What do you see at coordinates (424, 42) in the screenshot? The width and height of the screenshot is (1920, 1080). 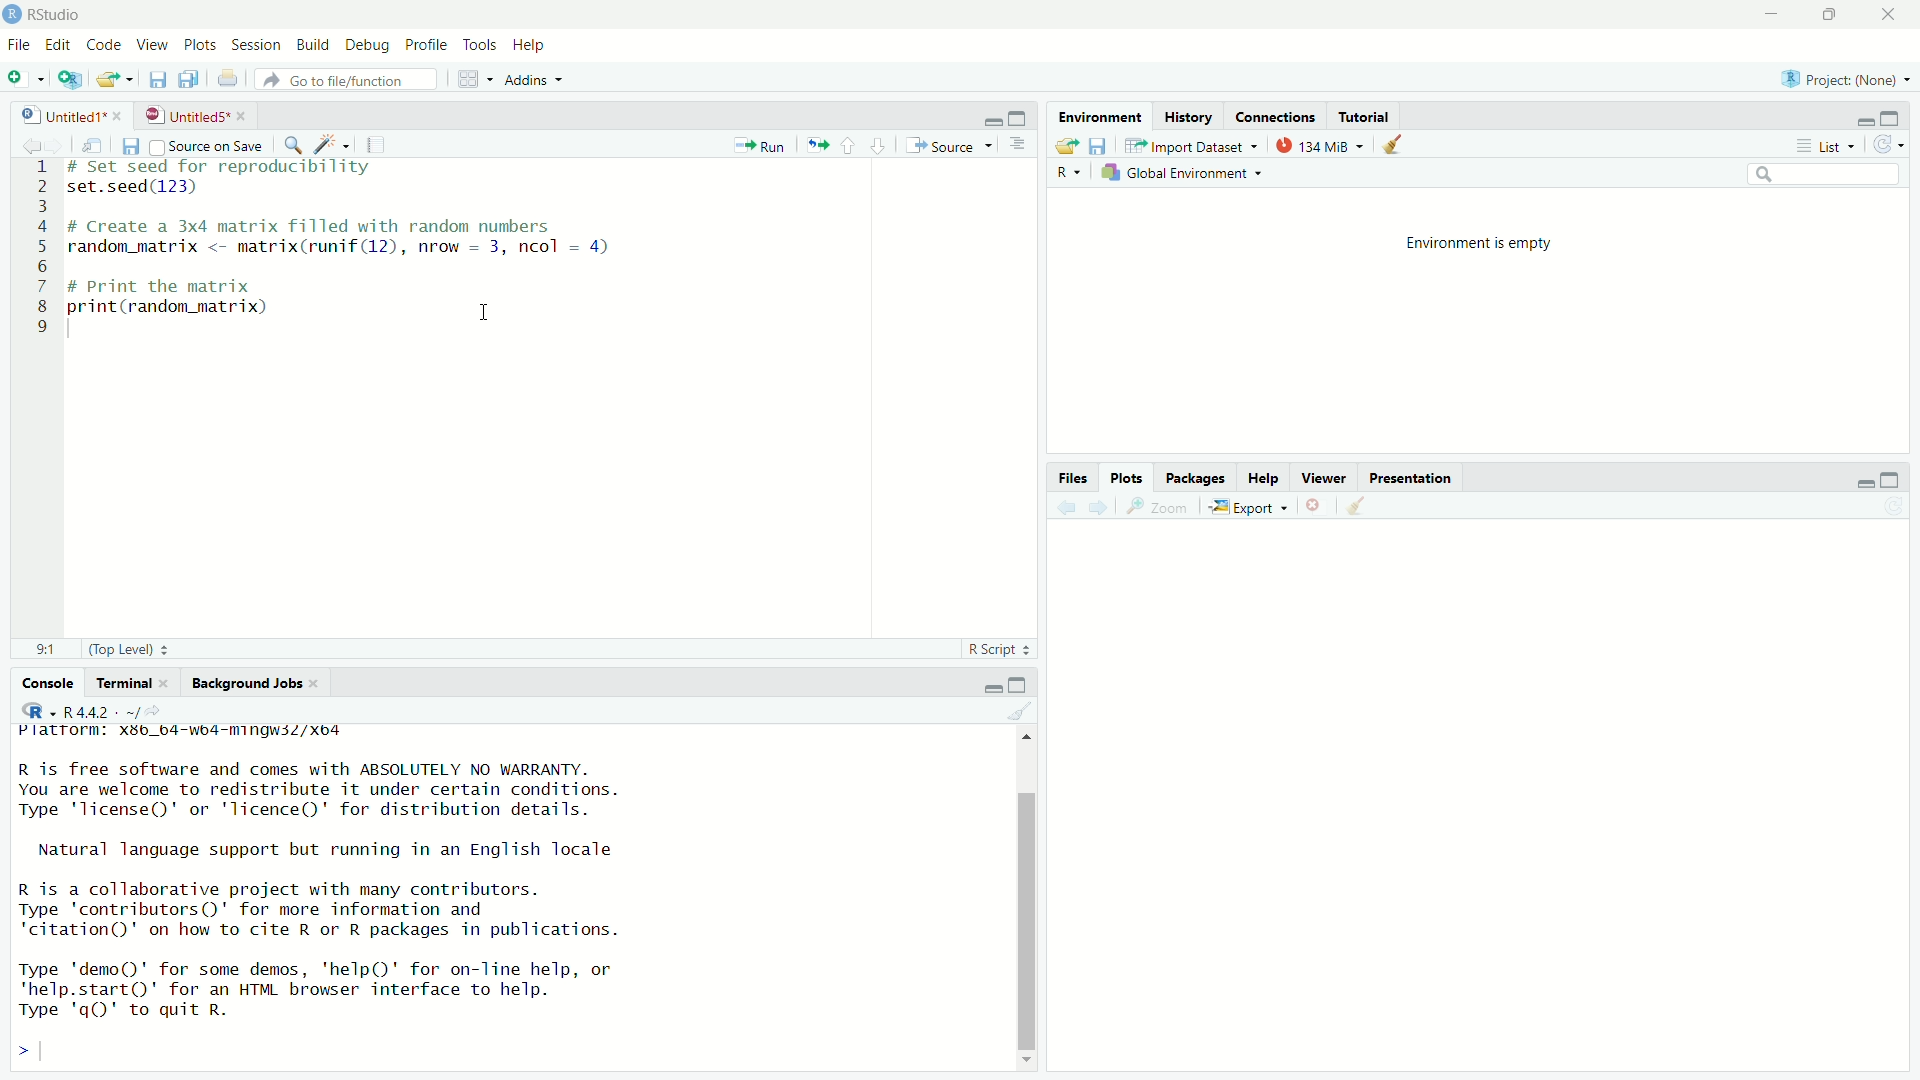 I see `Profile` at bounding box center [424, 42].